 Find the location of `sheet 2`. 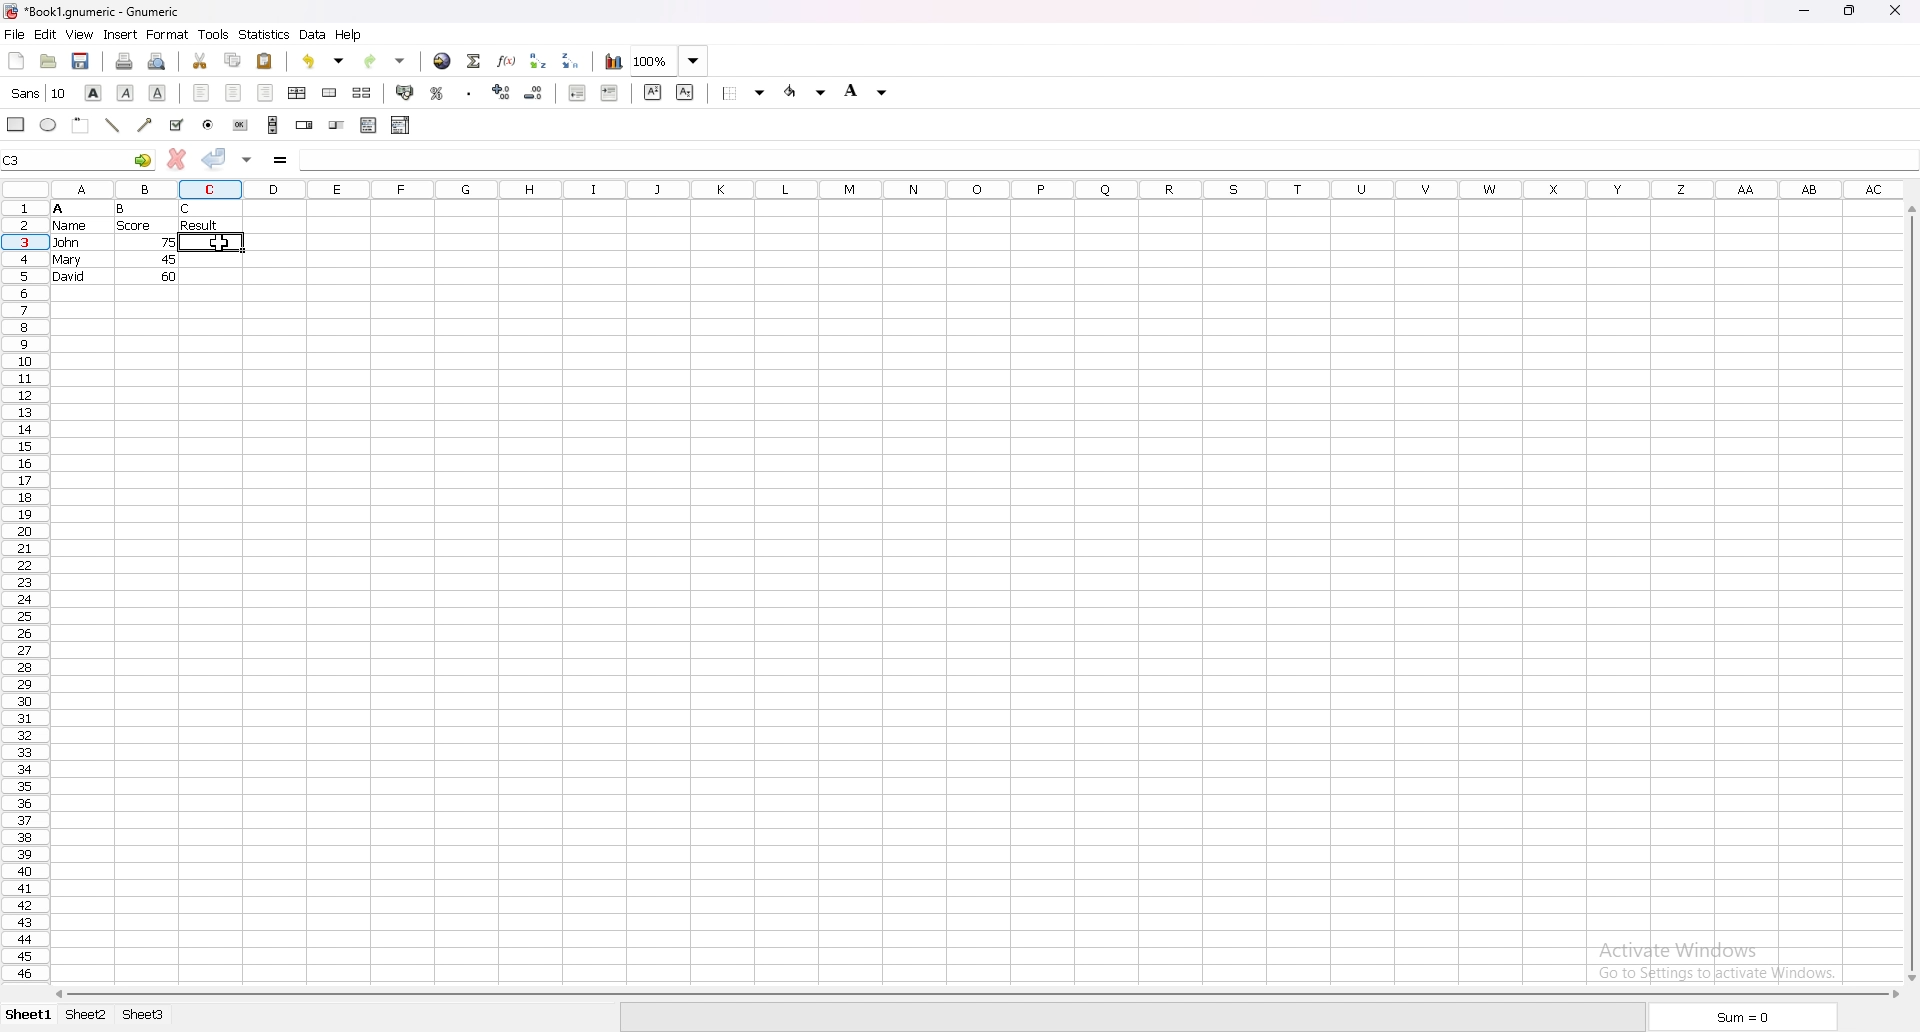

sheet 2 is located at coordinates (83, 1017).